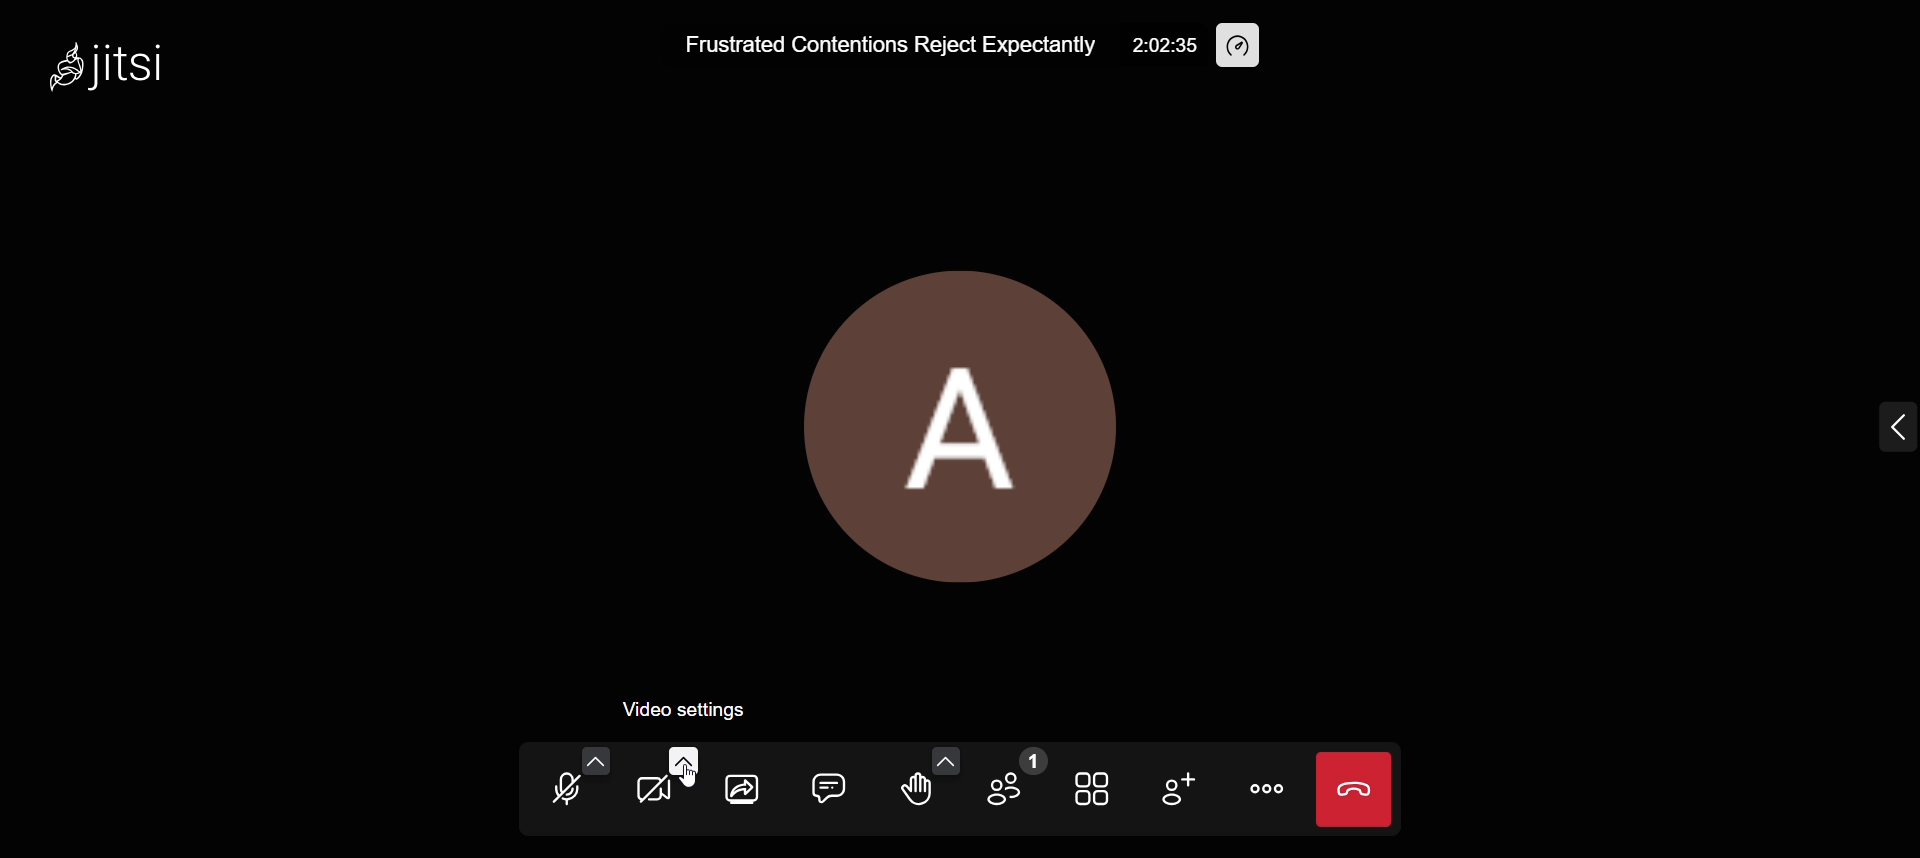  I want to click on display picture, so click(961, 424).